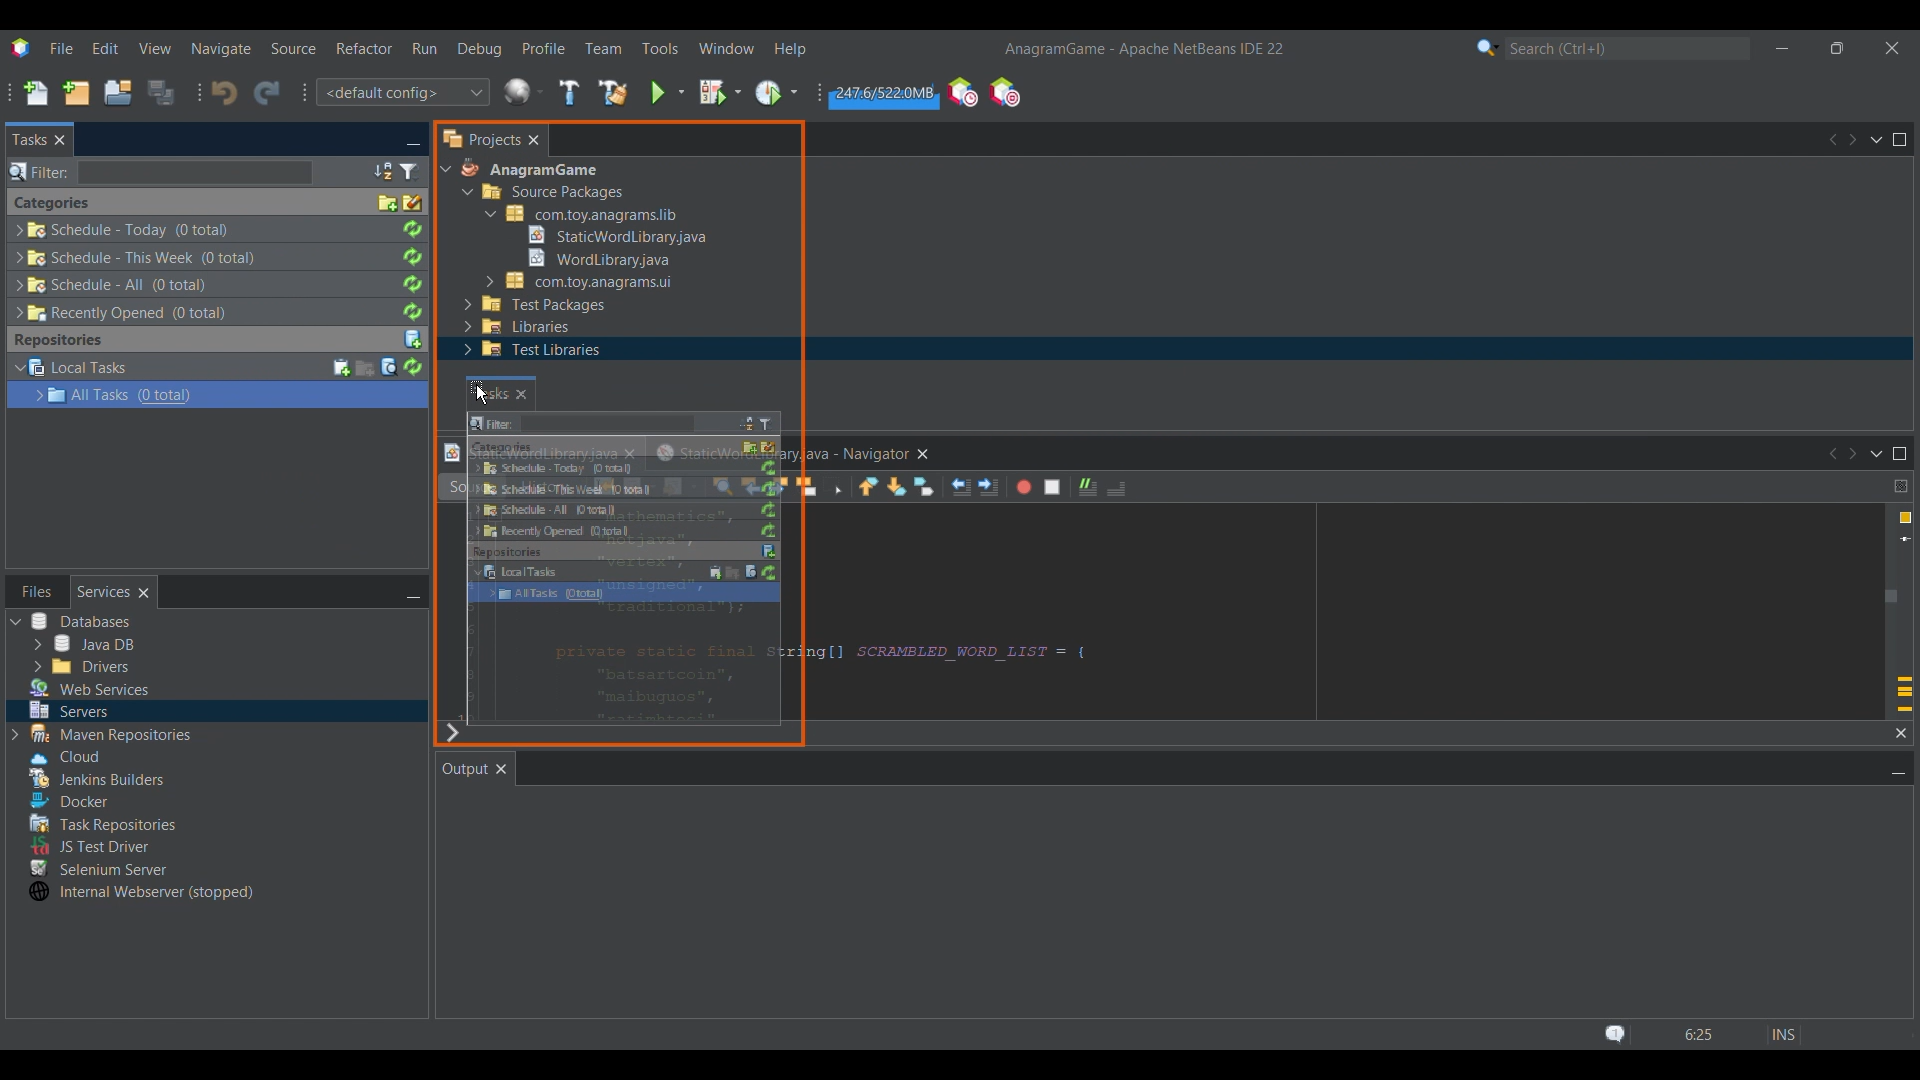 This screenshot has width=1920, height=1080. What do you see at coordinates (536, 305) in the screenshot?
I see `` at bounding box center [536, 305].